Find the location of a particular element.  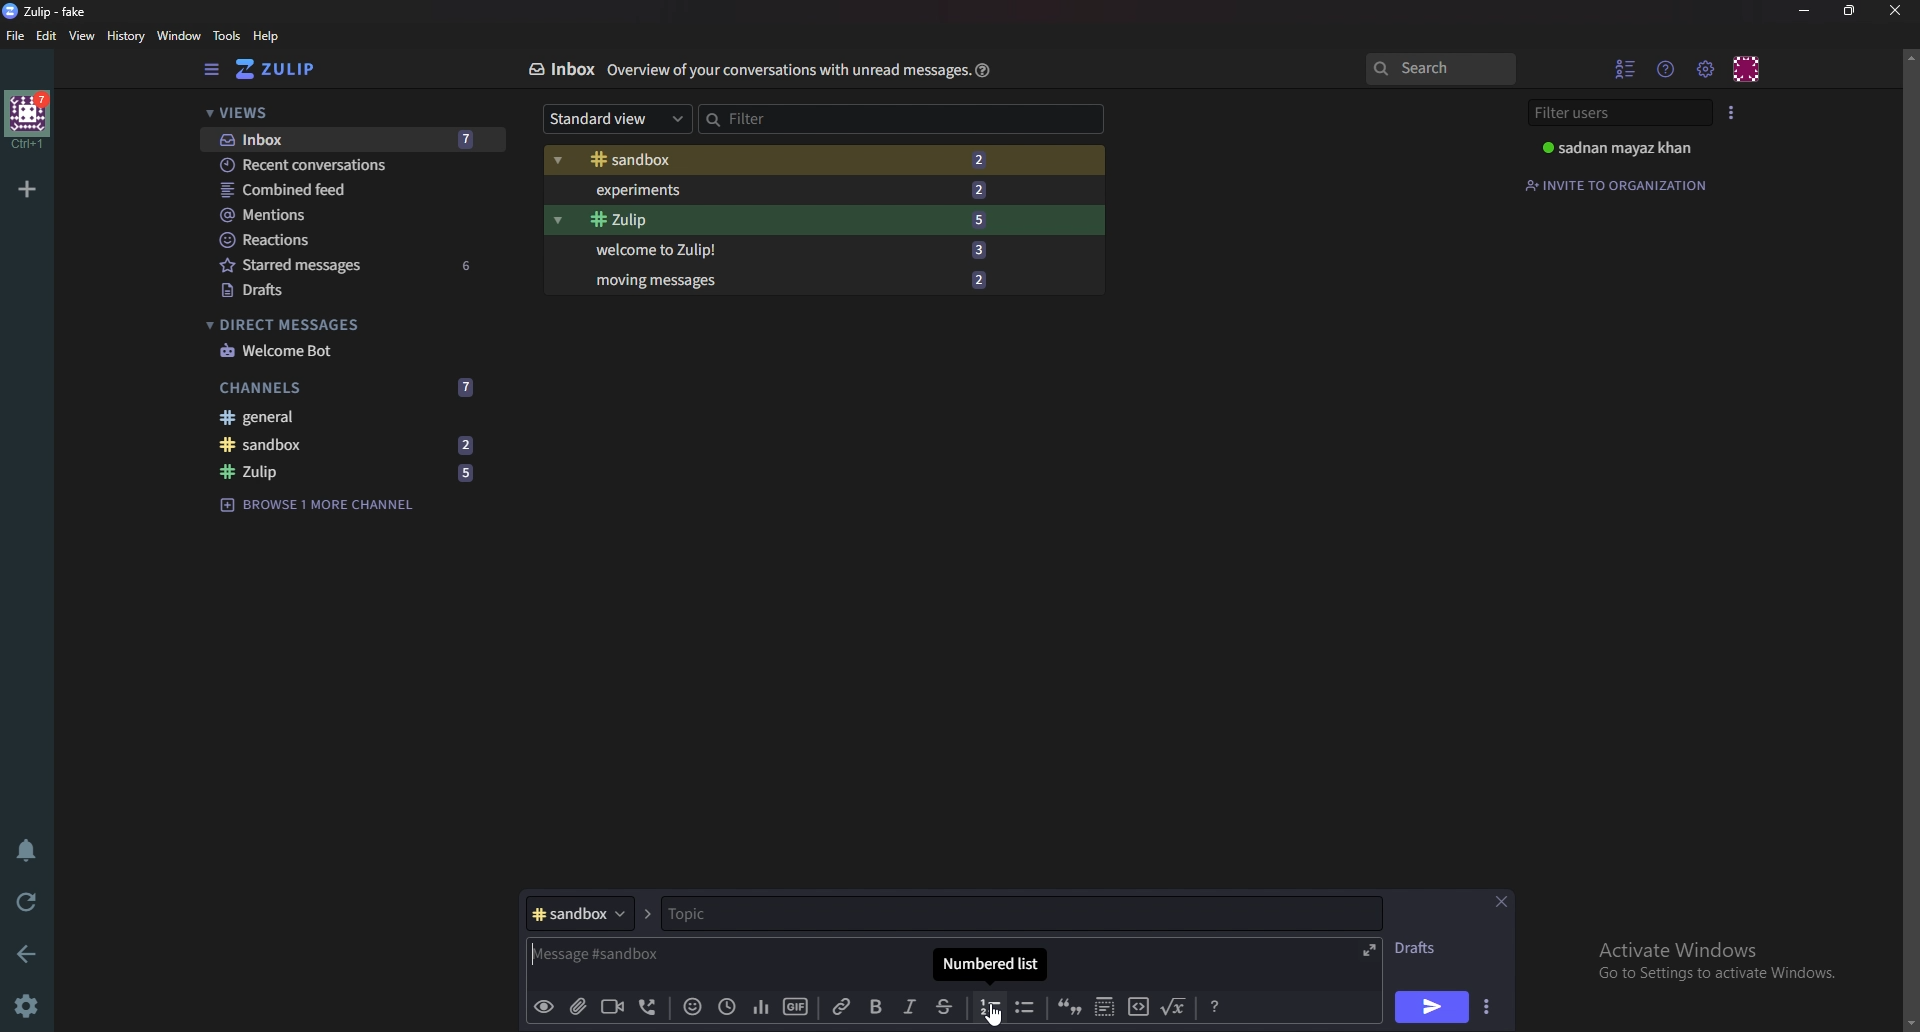

Standard view is located at coordinates (611, 120).